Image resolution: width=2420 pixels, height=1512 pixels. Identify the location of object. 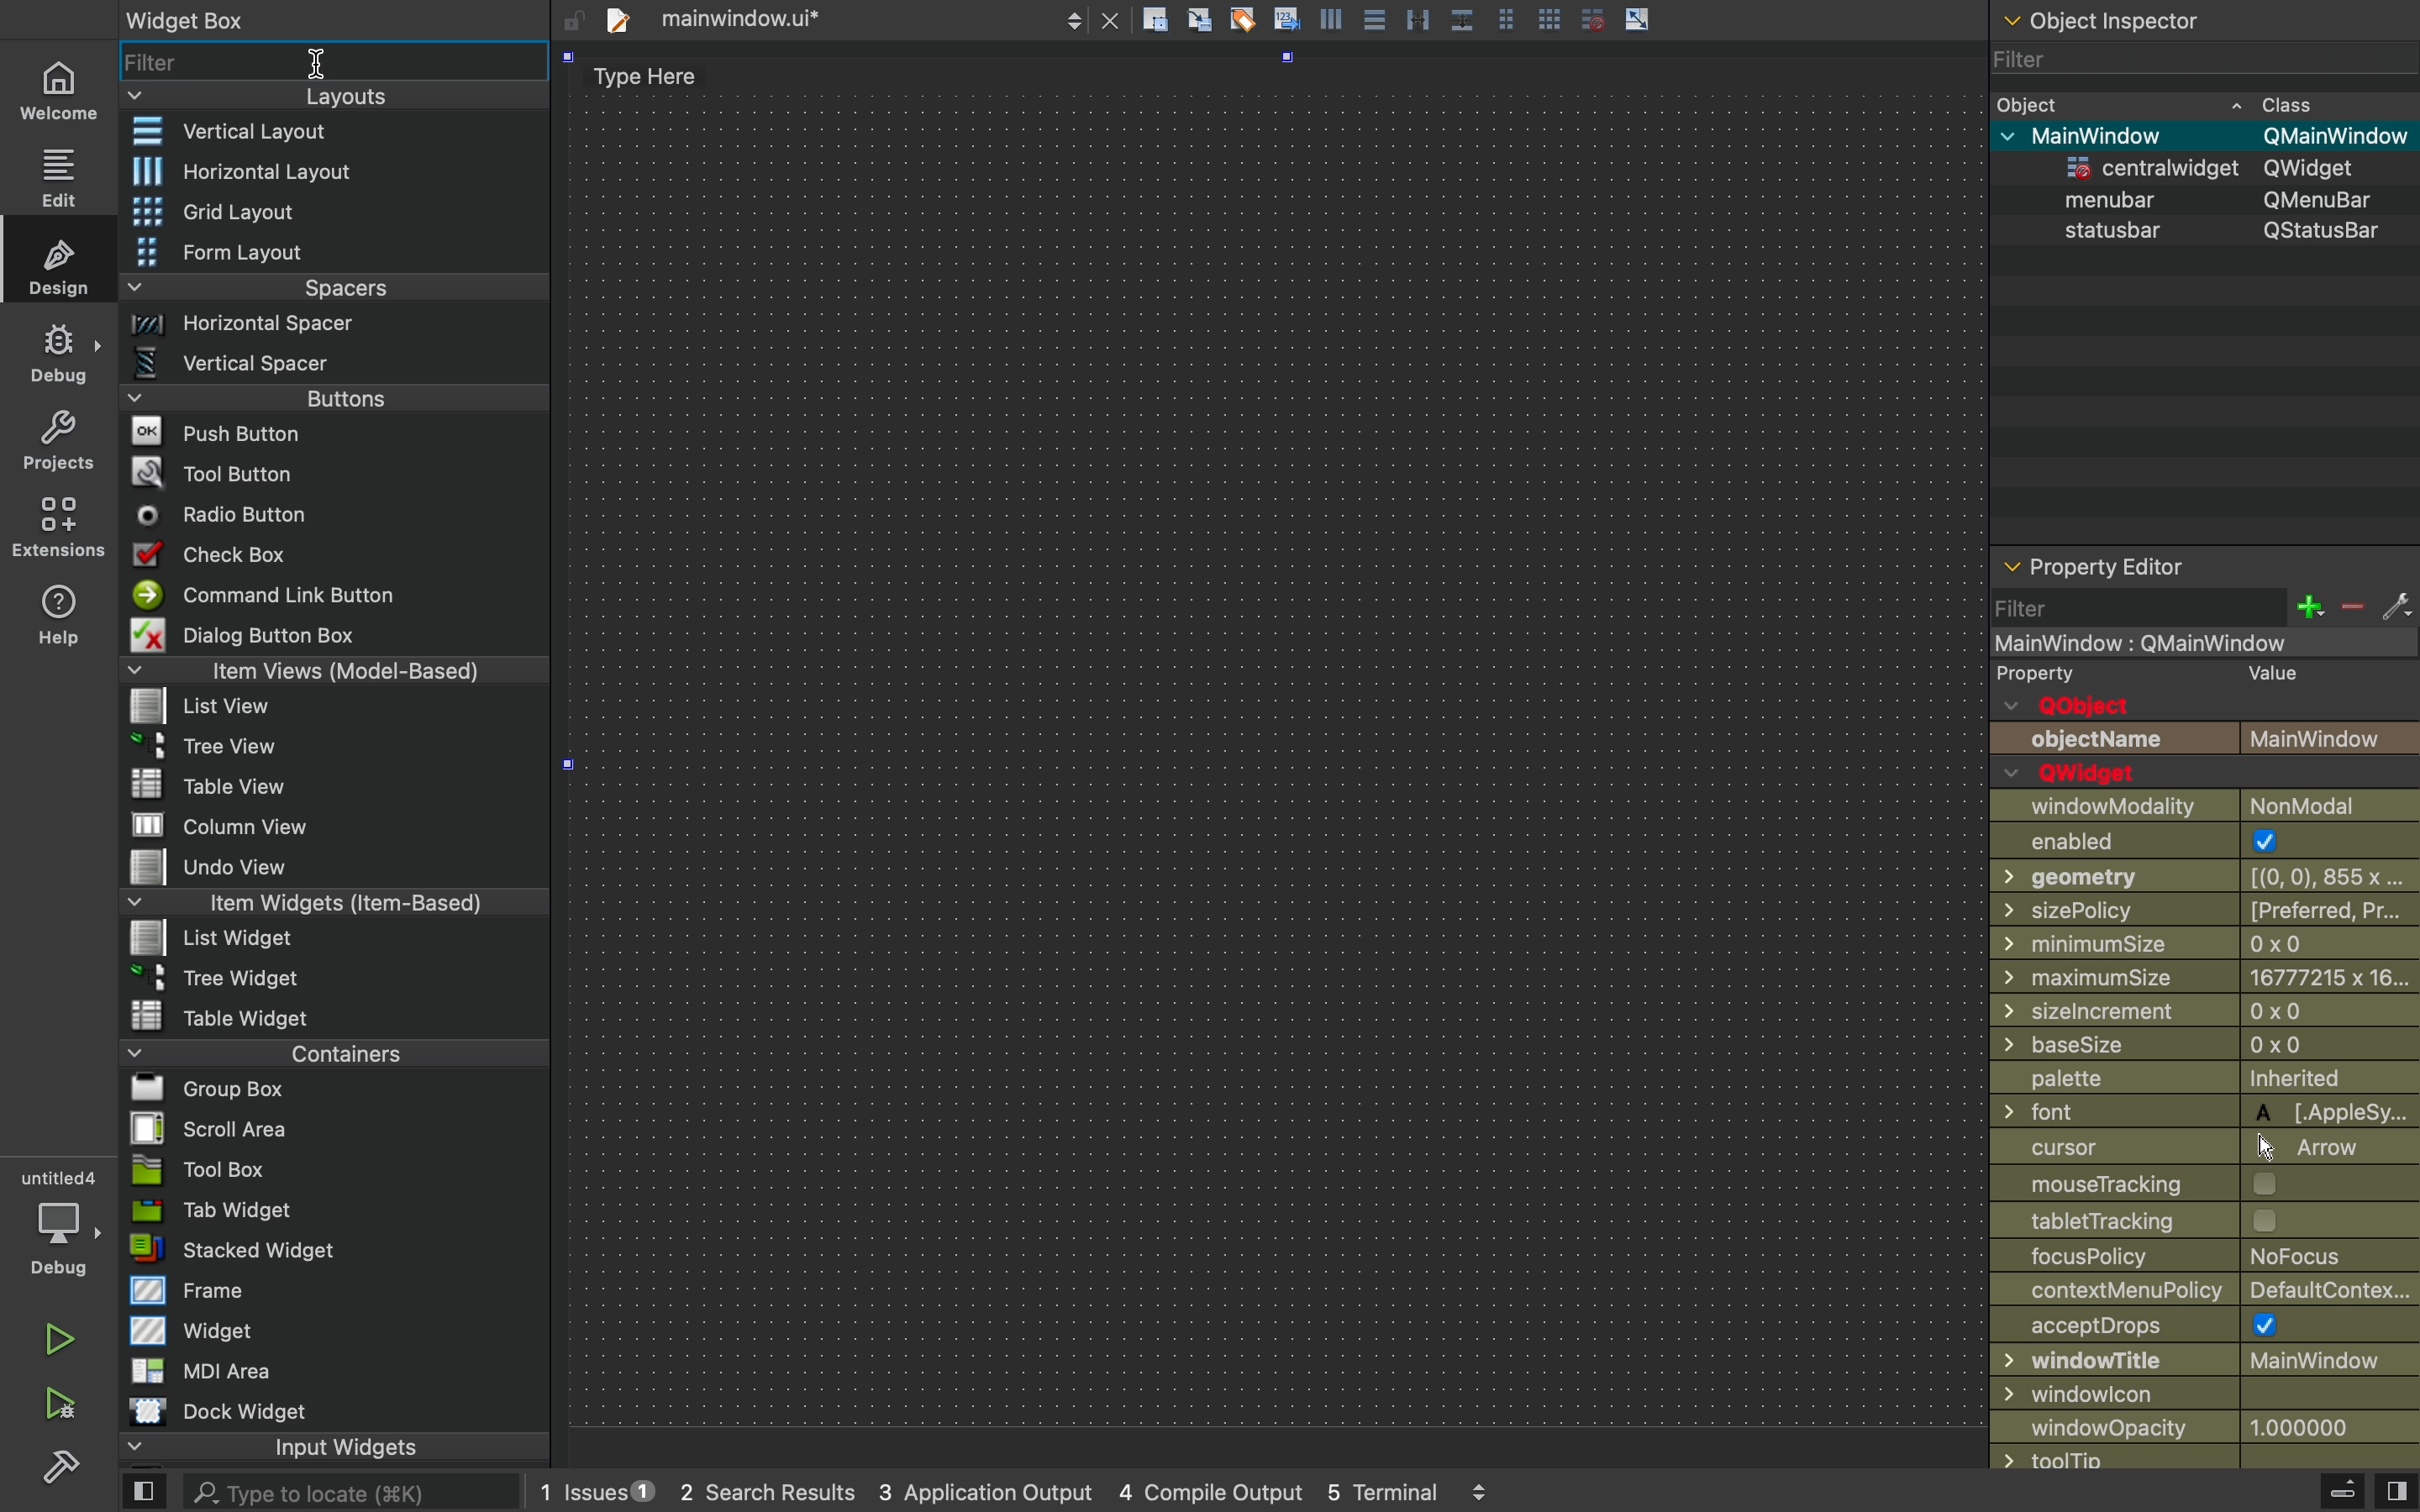
(2202, 100).